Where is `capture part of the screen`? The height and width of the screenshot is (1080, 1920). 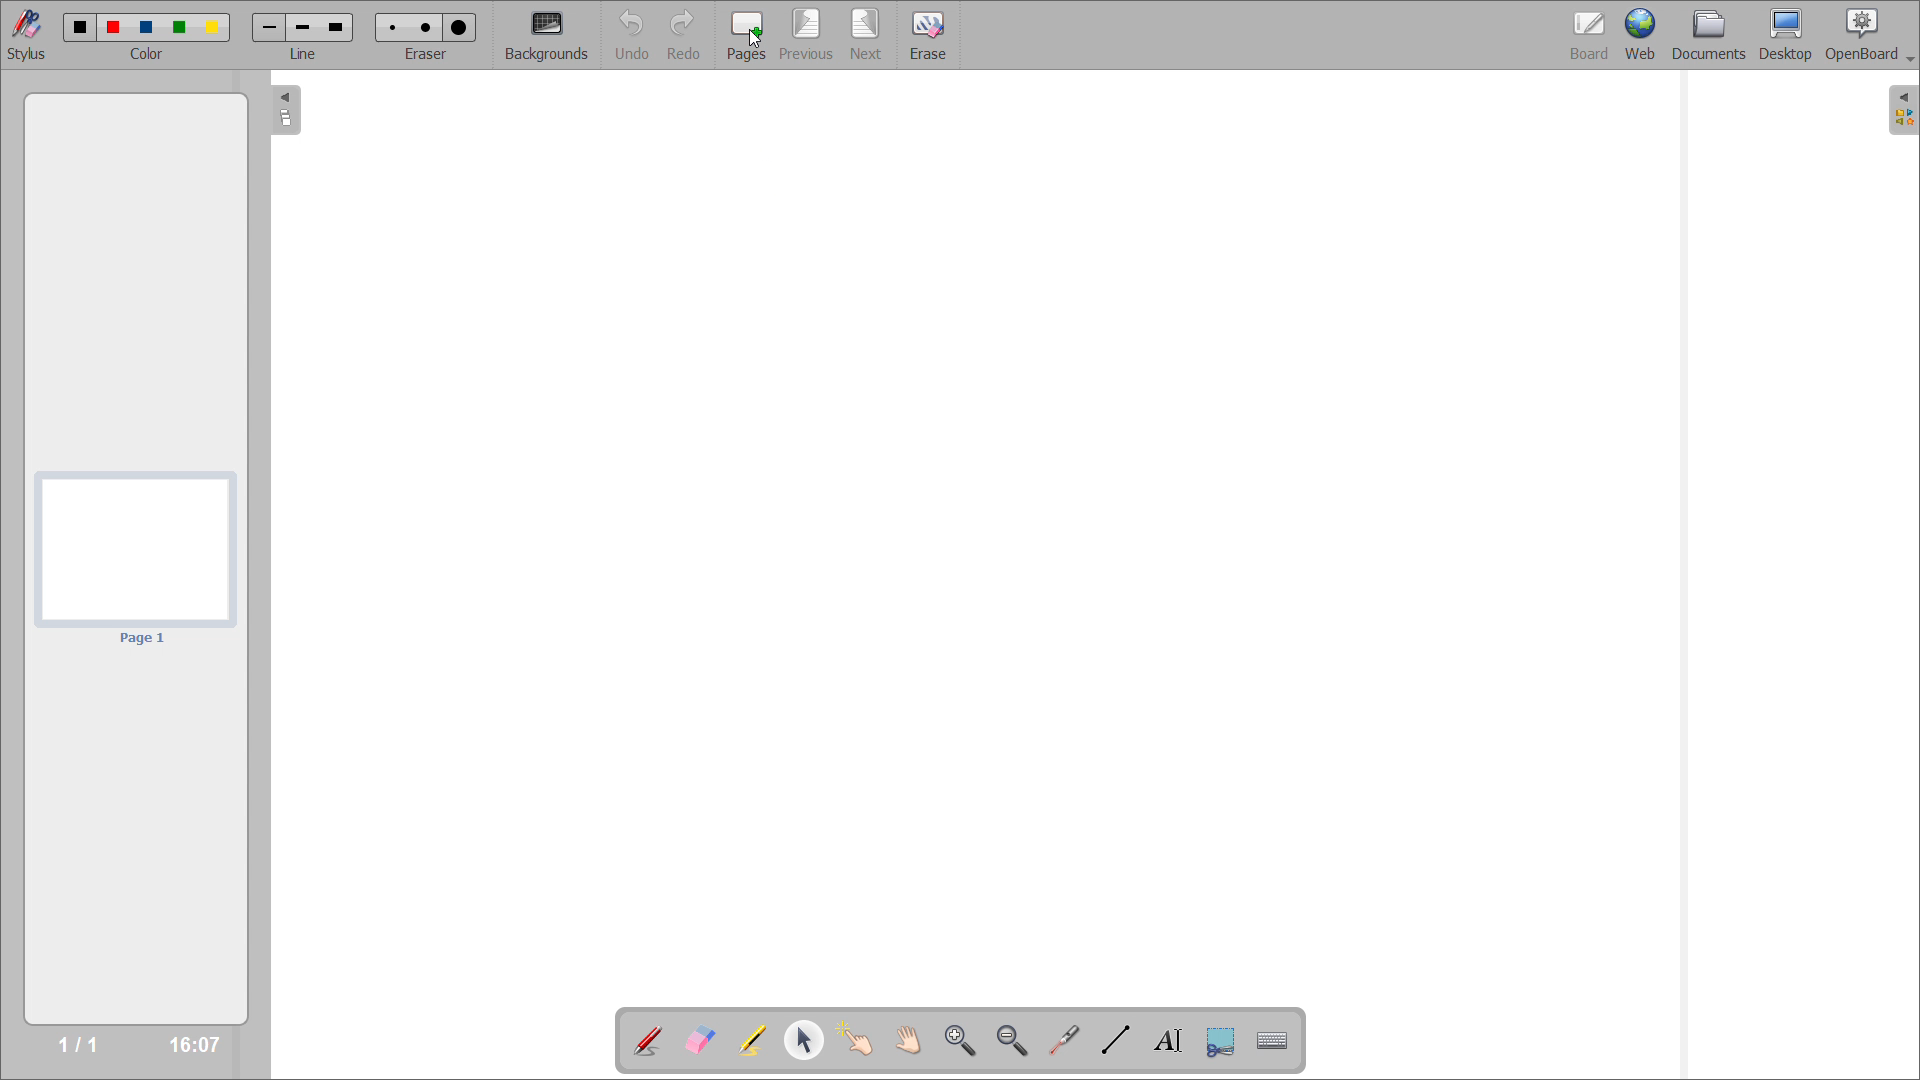 capture part of the screen is located at coordinates (1223, 1041).